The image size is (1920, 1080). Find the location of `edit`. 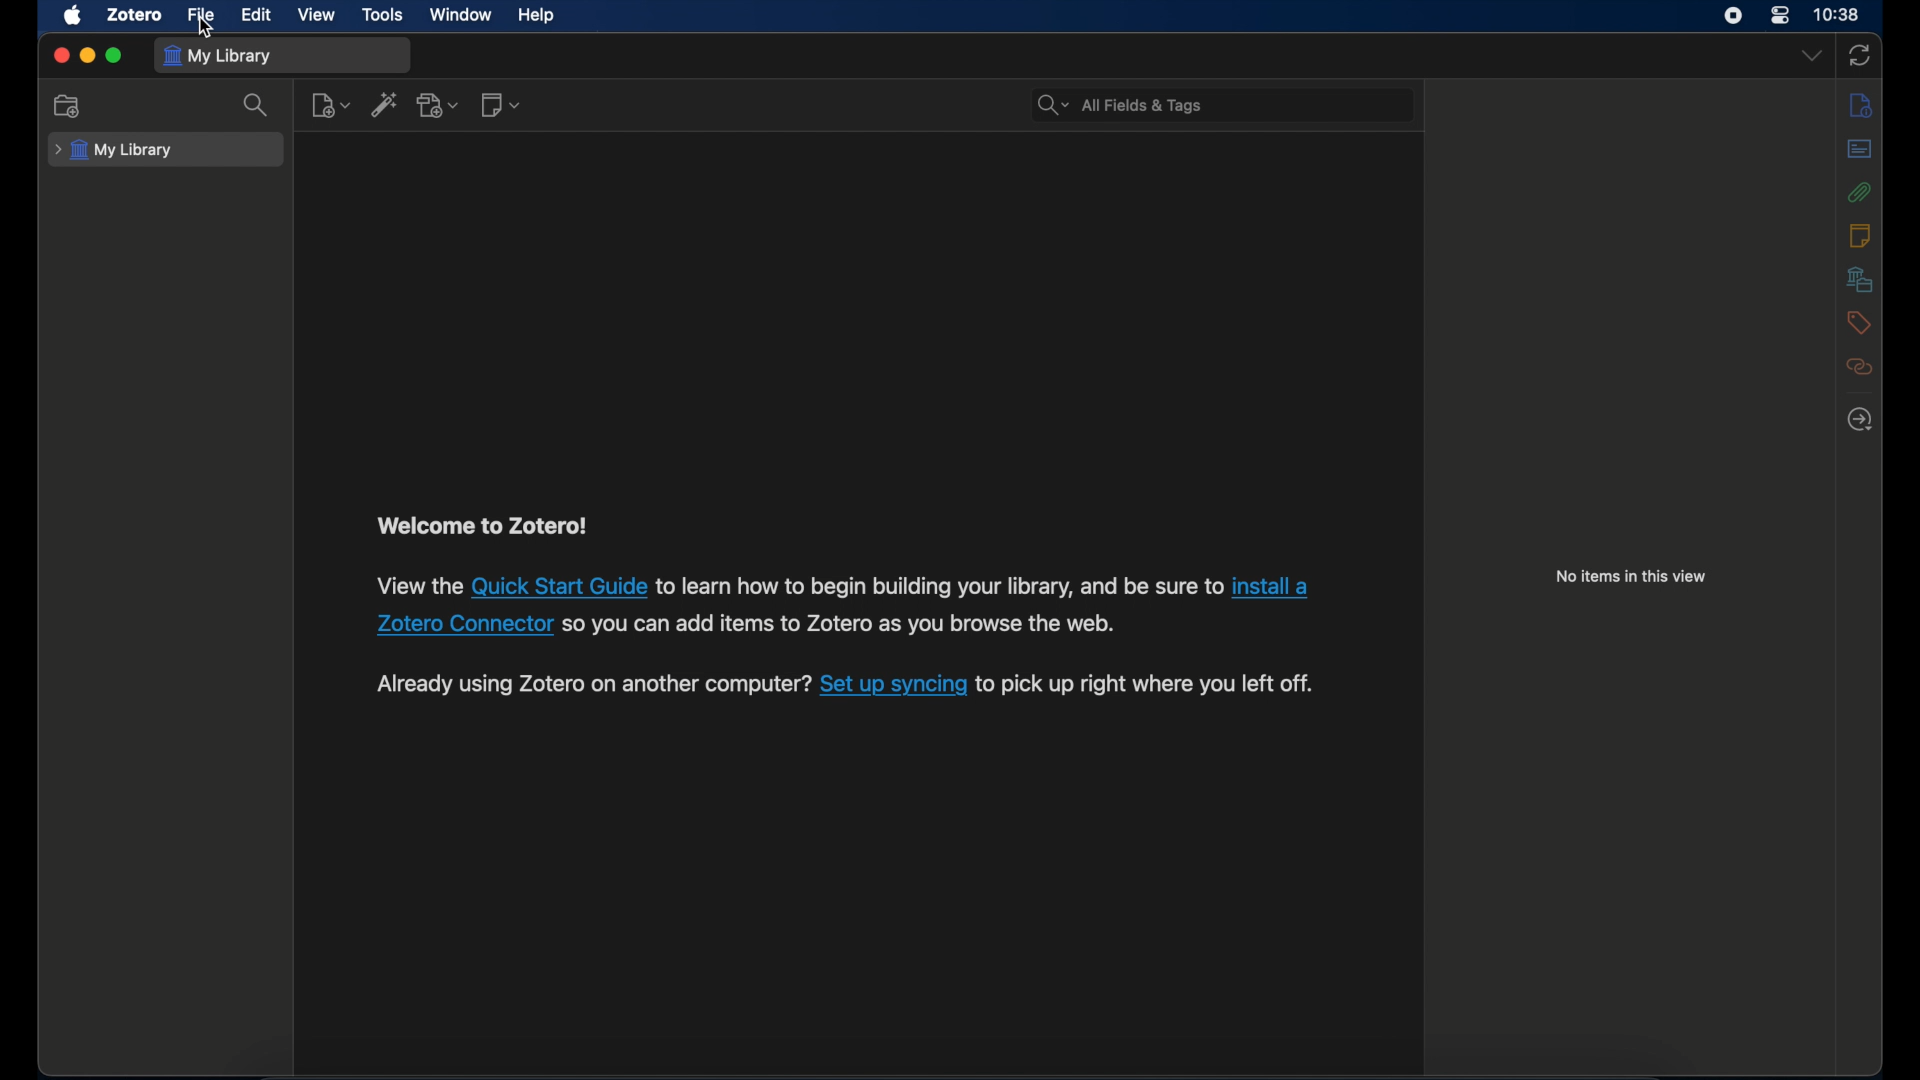

edit is located at coordinates (258, 15).